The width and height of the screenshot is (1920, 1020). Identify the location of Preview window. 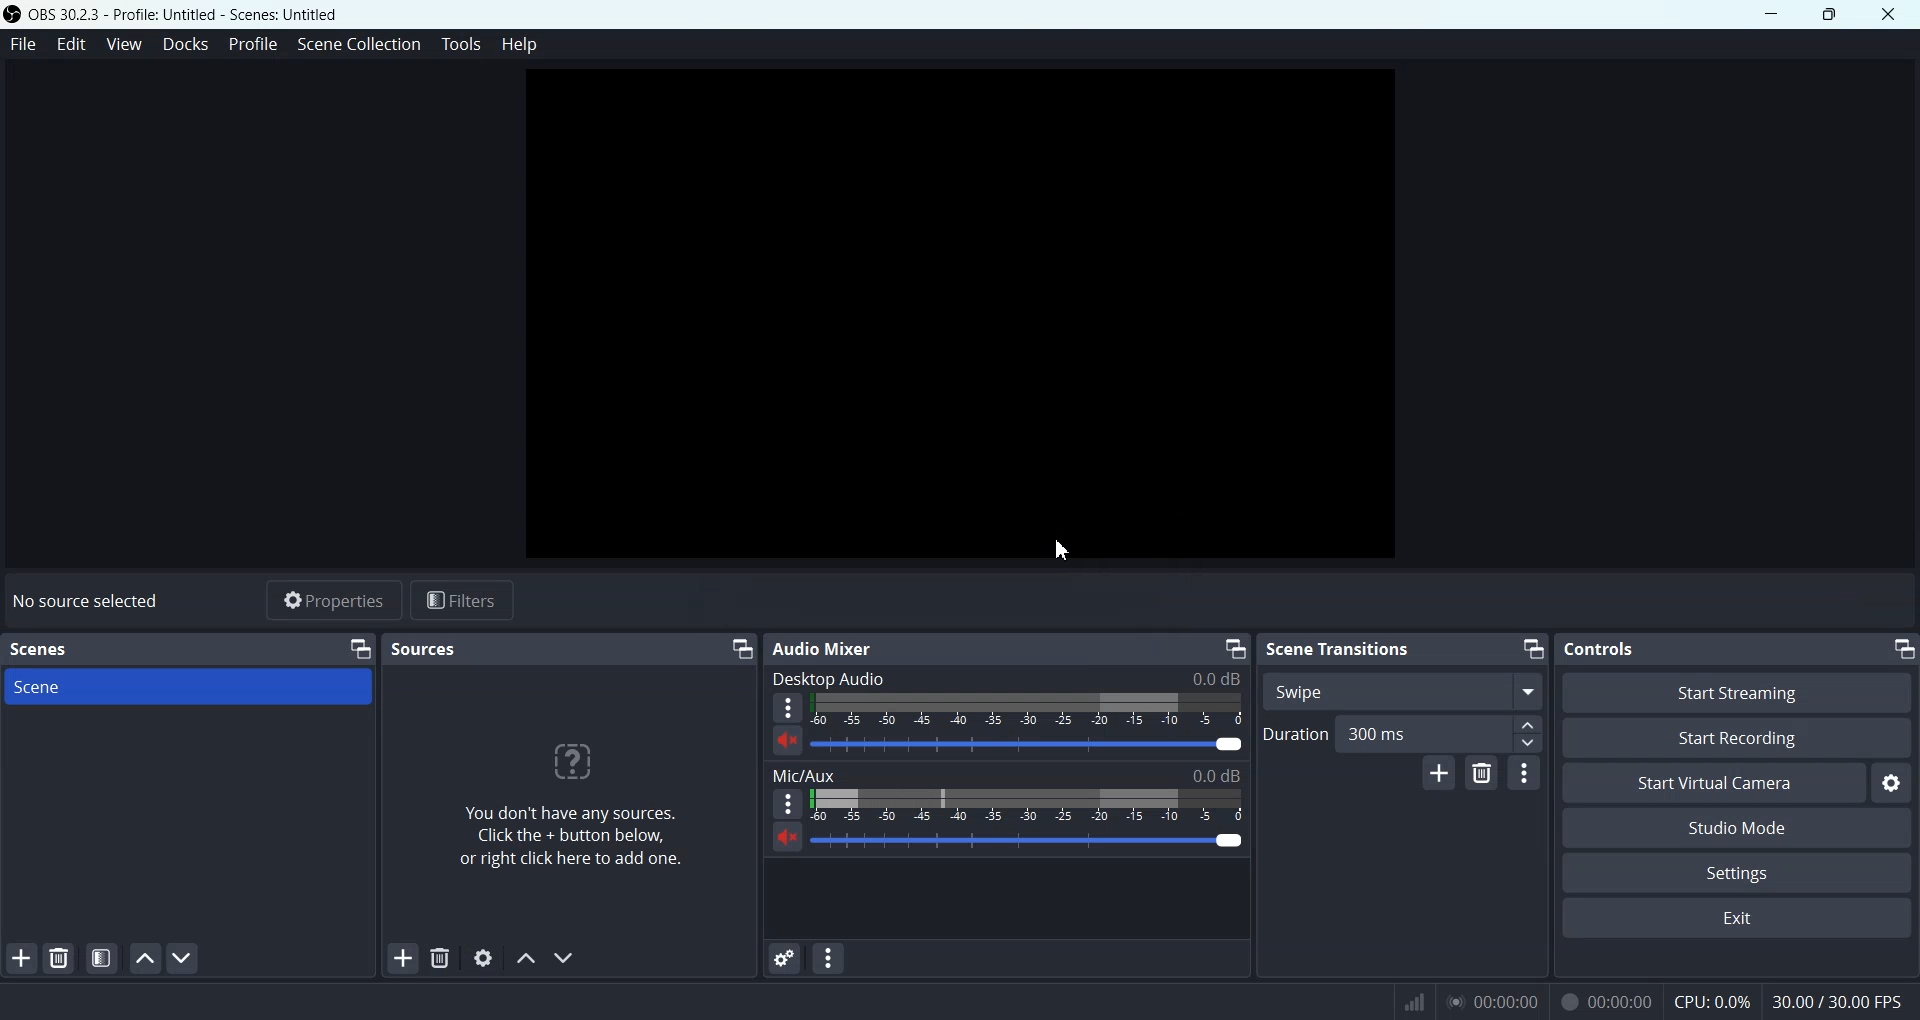
(968, 316).